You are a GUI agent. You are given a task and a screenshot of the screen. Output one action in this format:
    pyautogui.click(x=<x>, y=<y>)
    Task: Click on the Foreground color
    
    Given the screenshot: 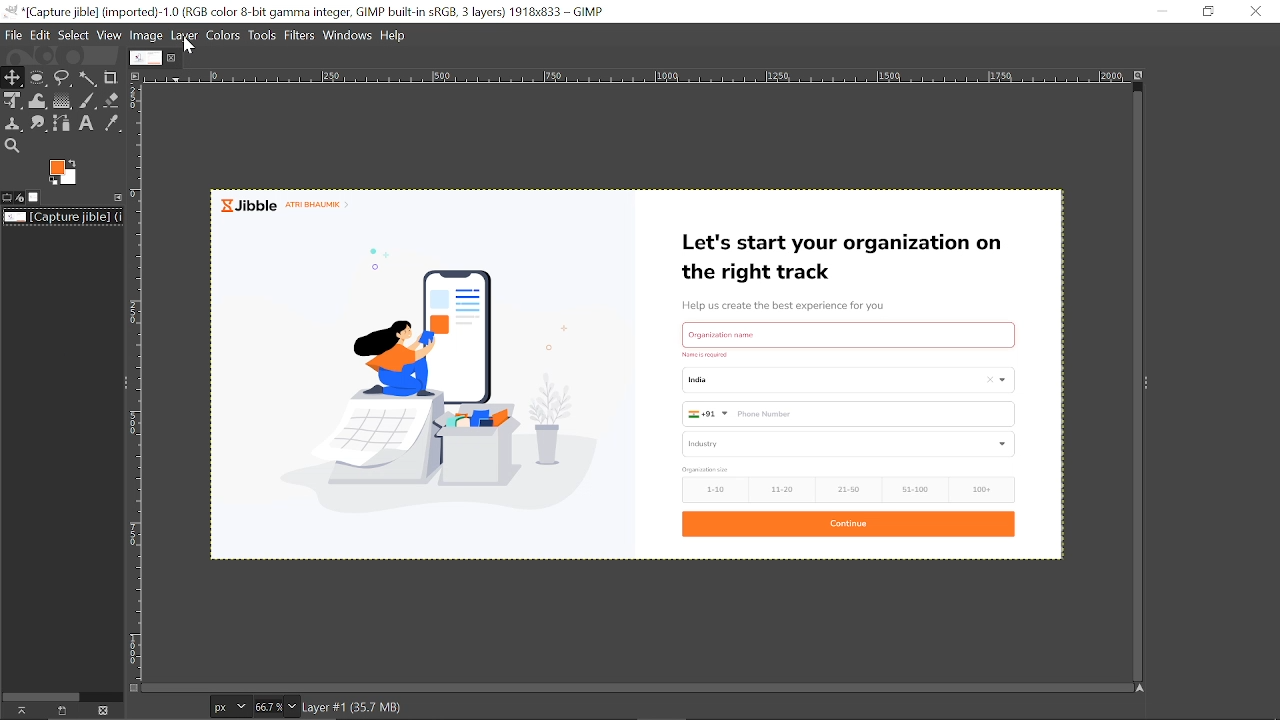 What is the action you would take?
    pyautogui.click(x=64, y=173)
    